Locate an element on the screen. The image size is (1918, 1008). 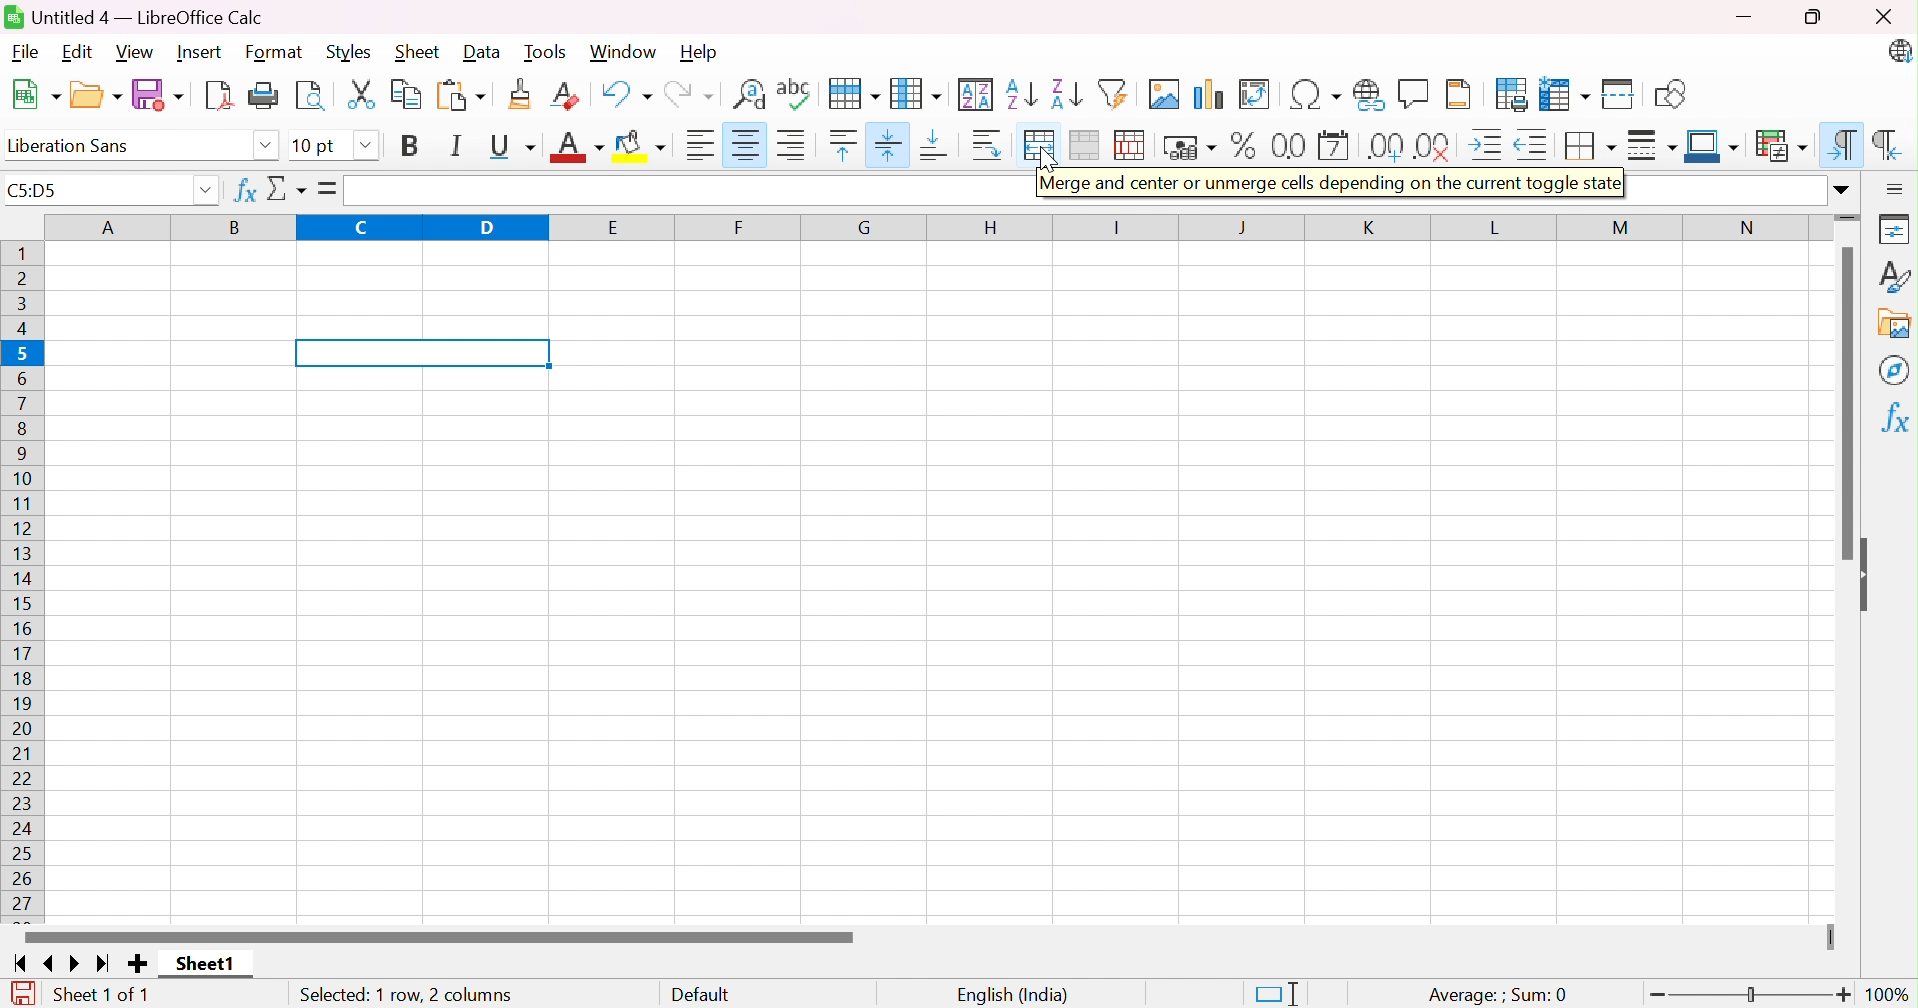
Decrease Indent is located at coordinates (1537, 143).